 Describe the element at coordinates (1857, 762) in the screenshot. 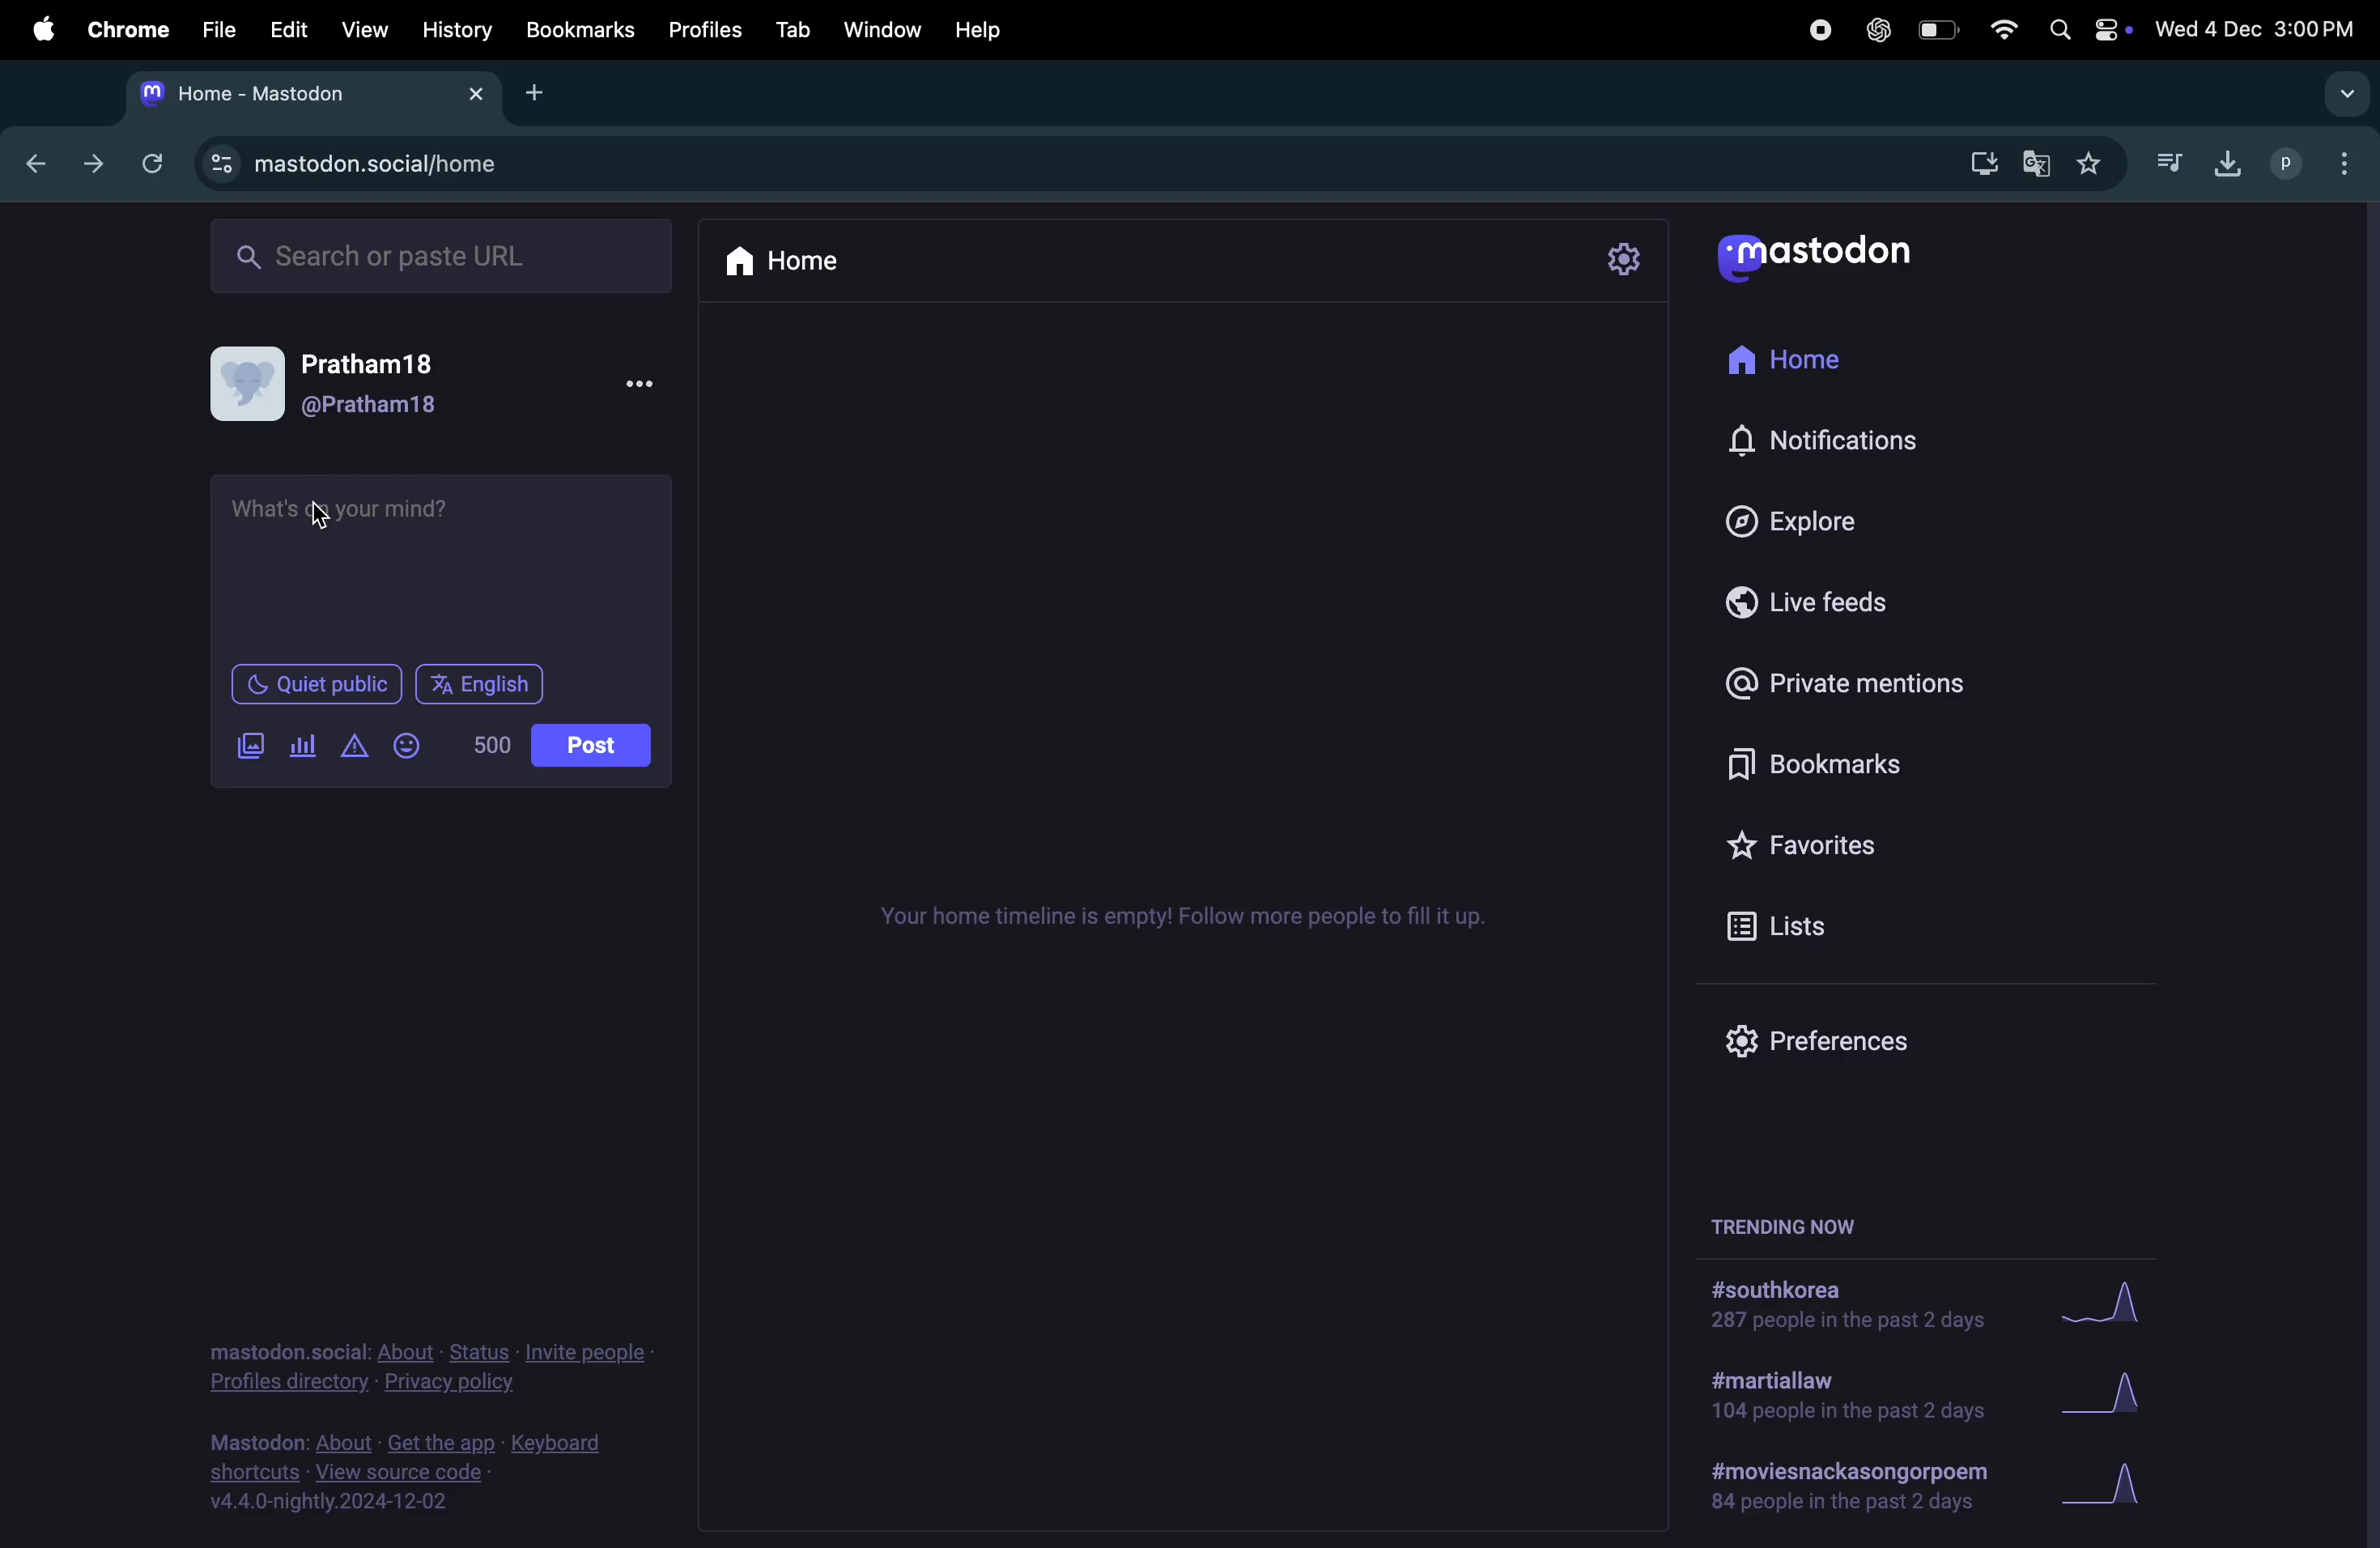

I see `Bookmark` at that location.